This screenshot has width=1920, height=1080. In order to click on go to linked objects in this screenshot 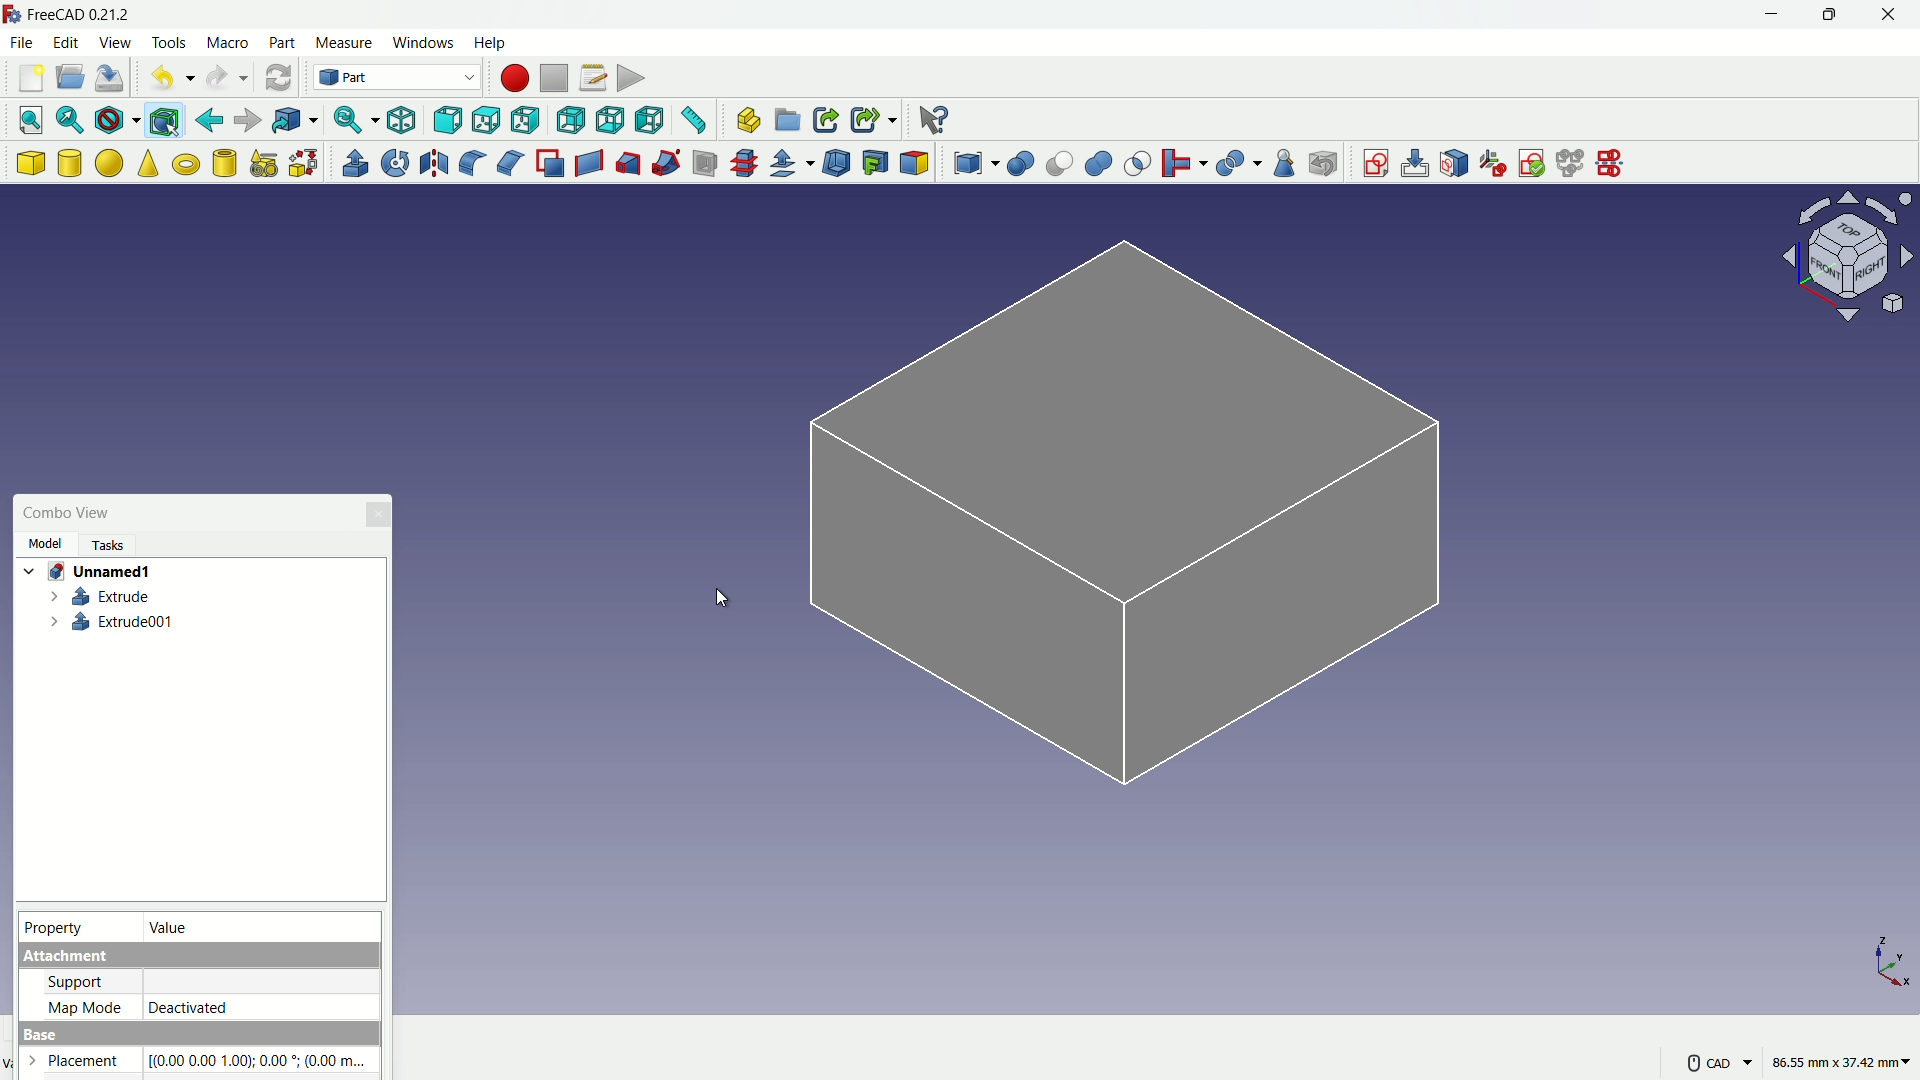, I will do `click(296, 119)`.